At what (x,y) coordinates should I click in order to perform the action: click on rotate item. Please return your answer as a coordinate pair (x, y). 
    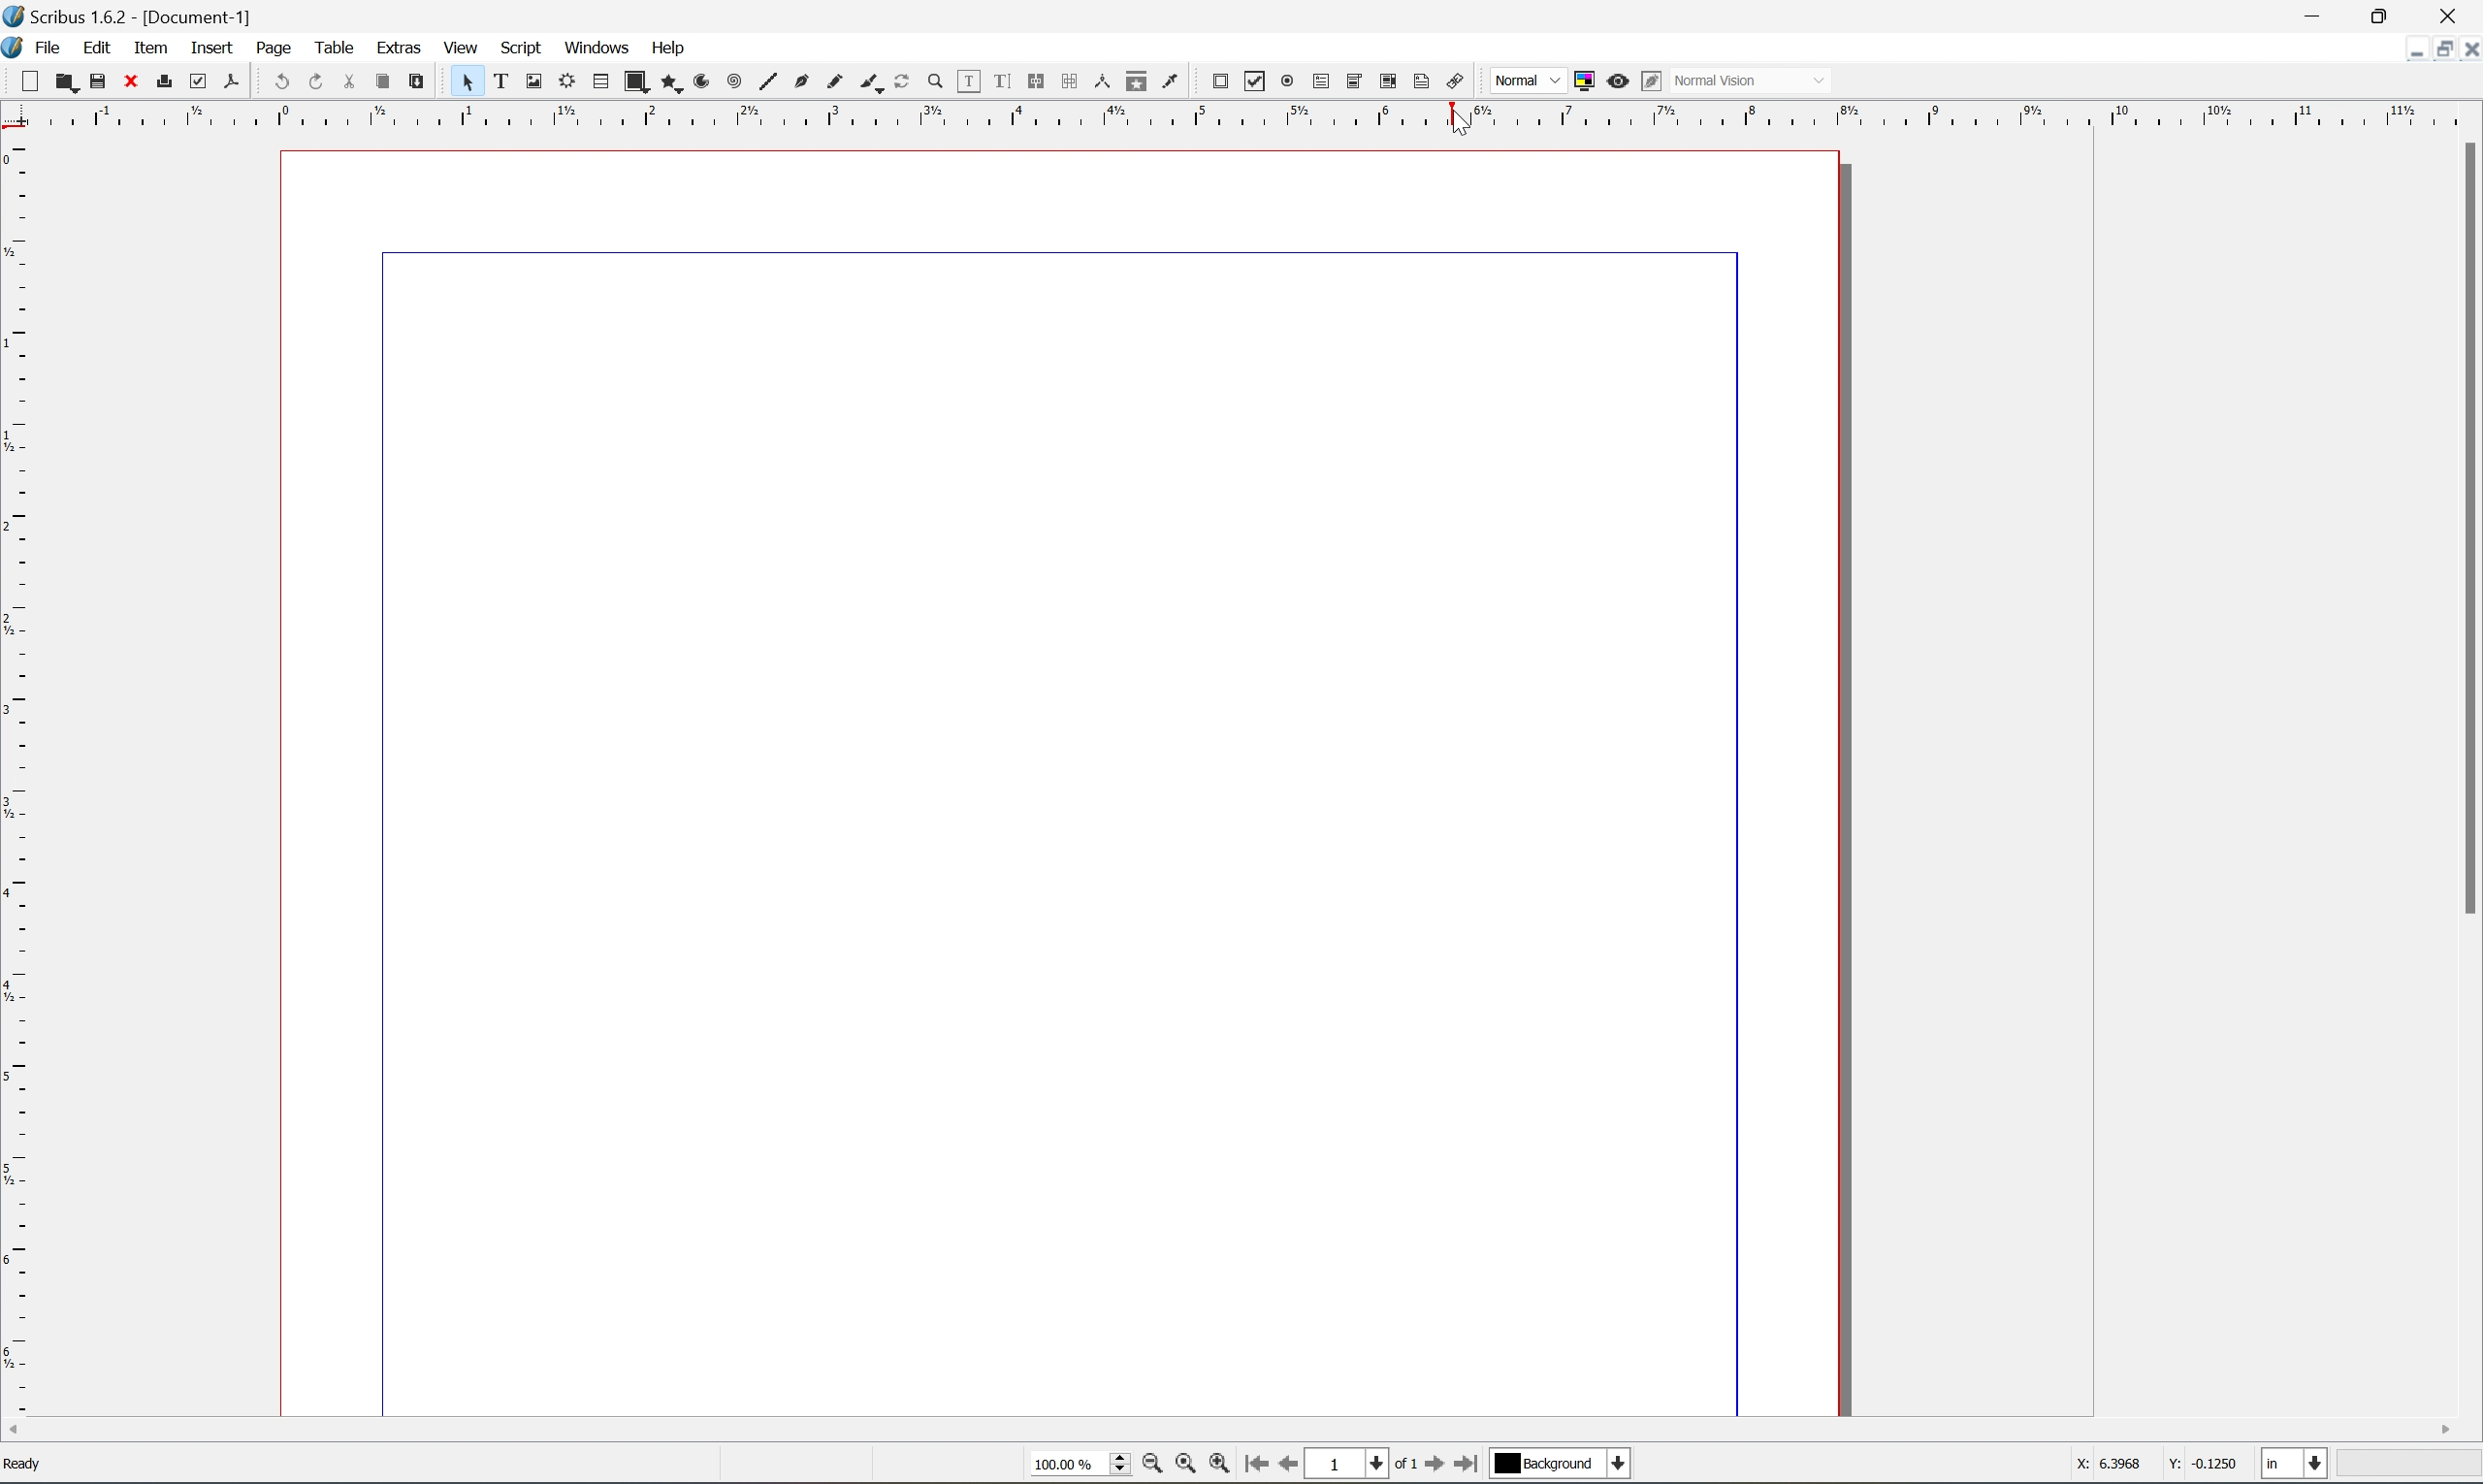
    Looking at the image, I should click on (904, 82).